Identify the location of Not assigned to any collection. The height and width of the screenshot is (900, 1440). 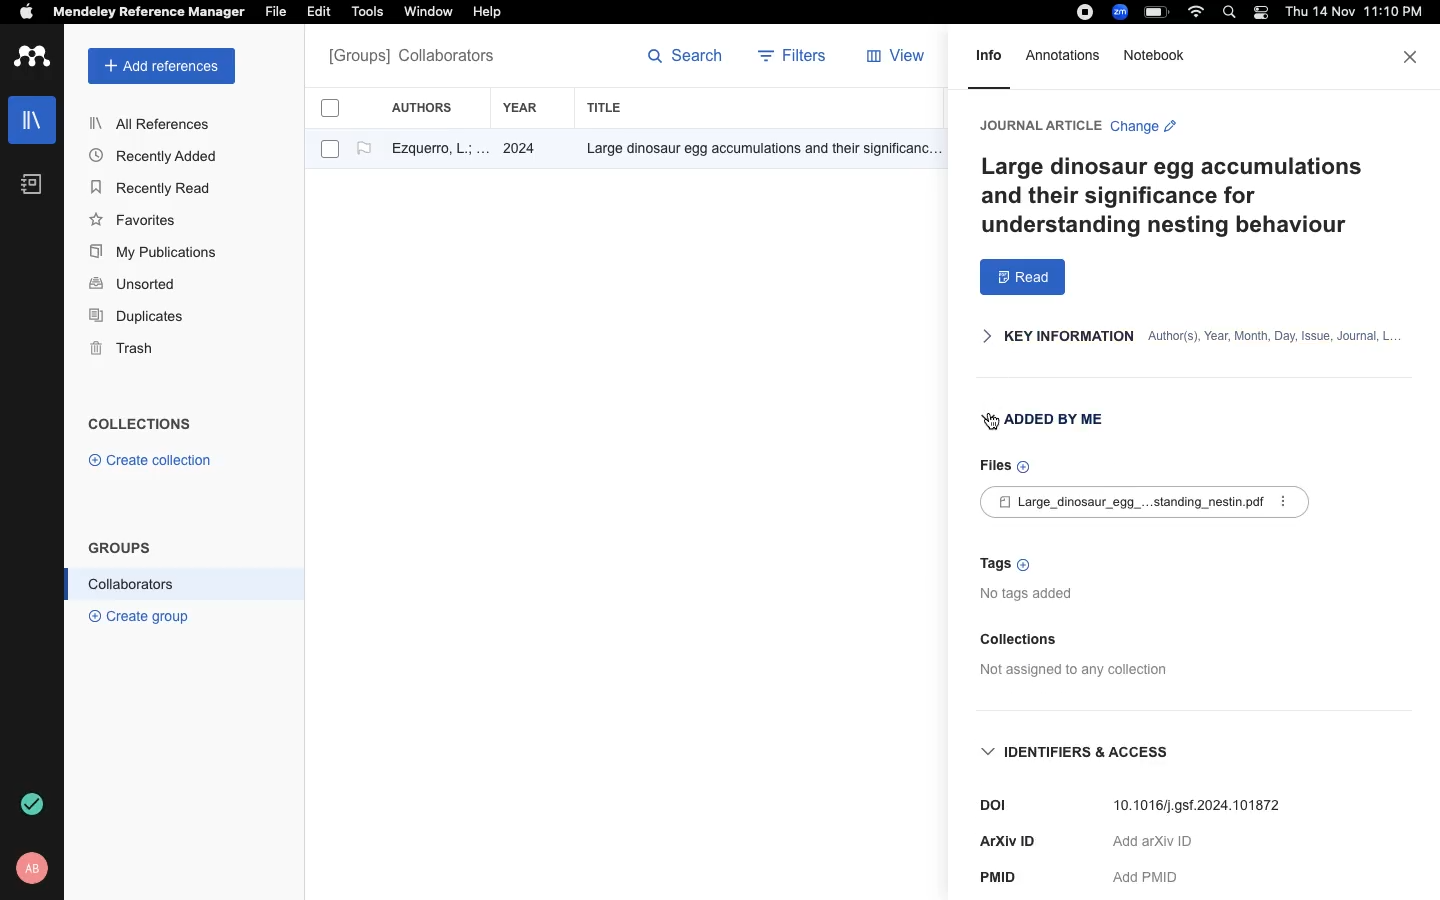
(1081, 674).